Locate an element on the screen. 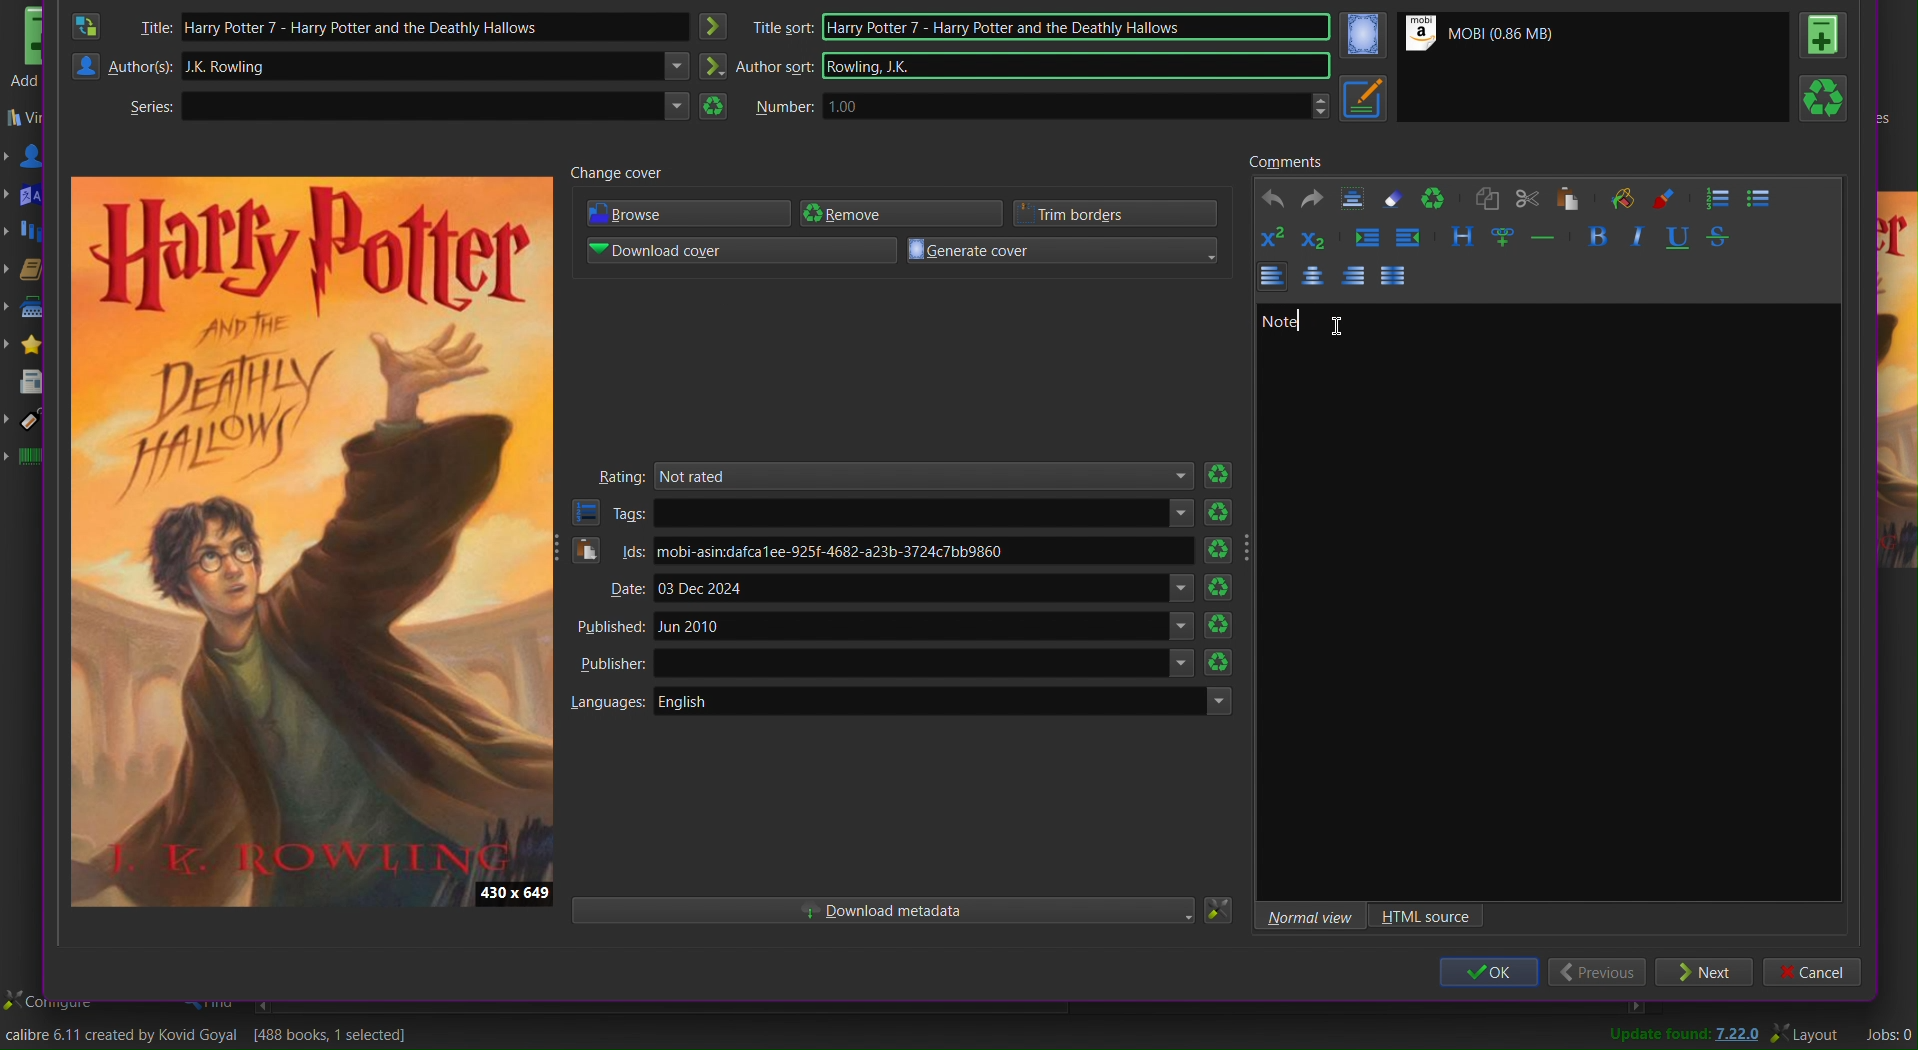  Refresh is located at coordinates (1222, 509).